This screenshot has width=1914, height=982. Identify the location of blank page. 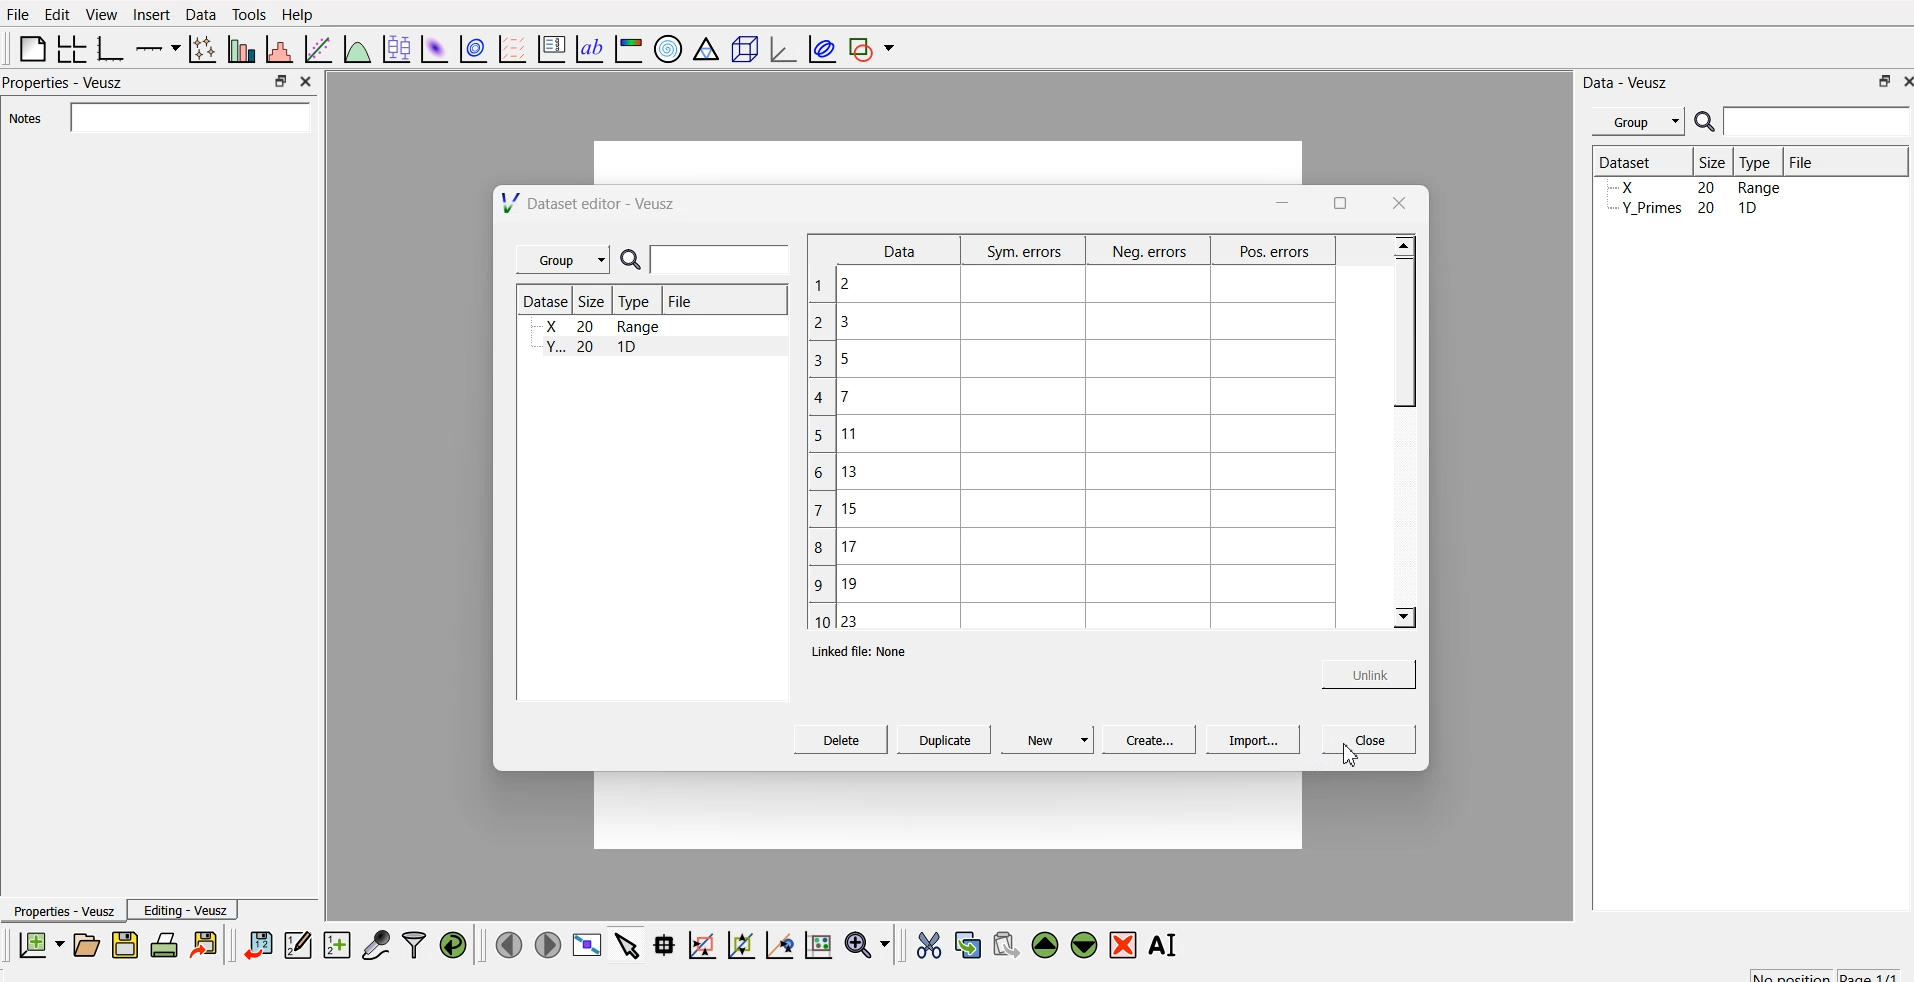
(27, 48).